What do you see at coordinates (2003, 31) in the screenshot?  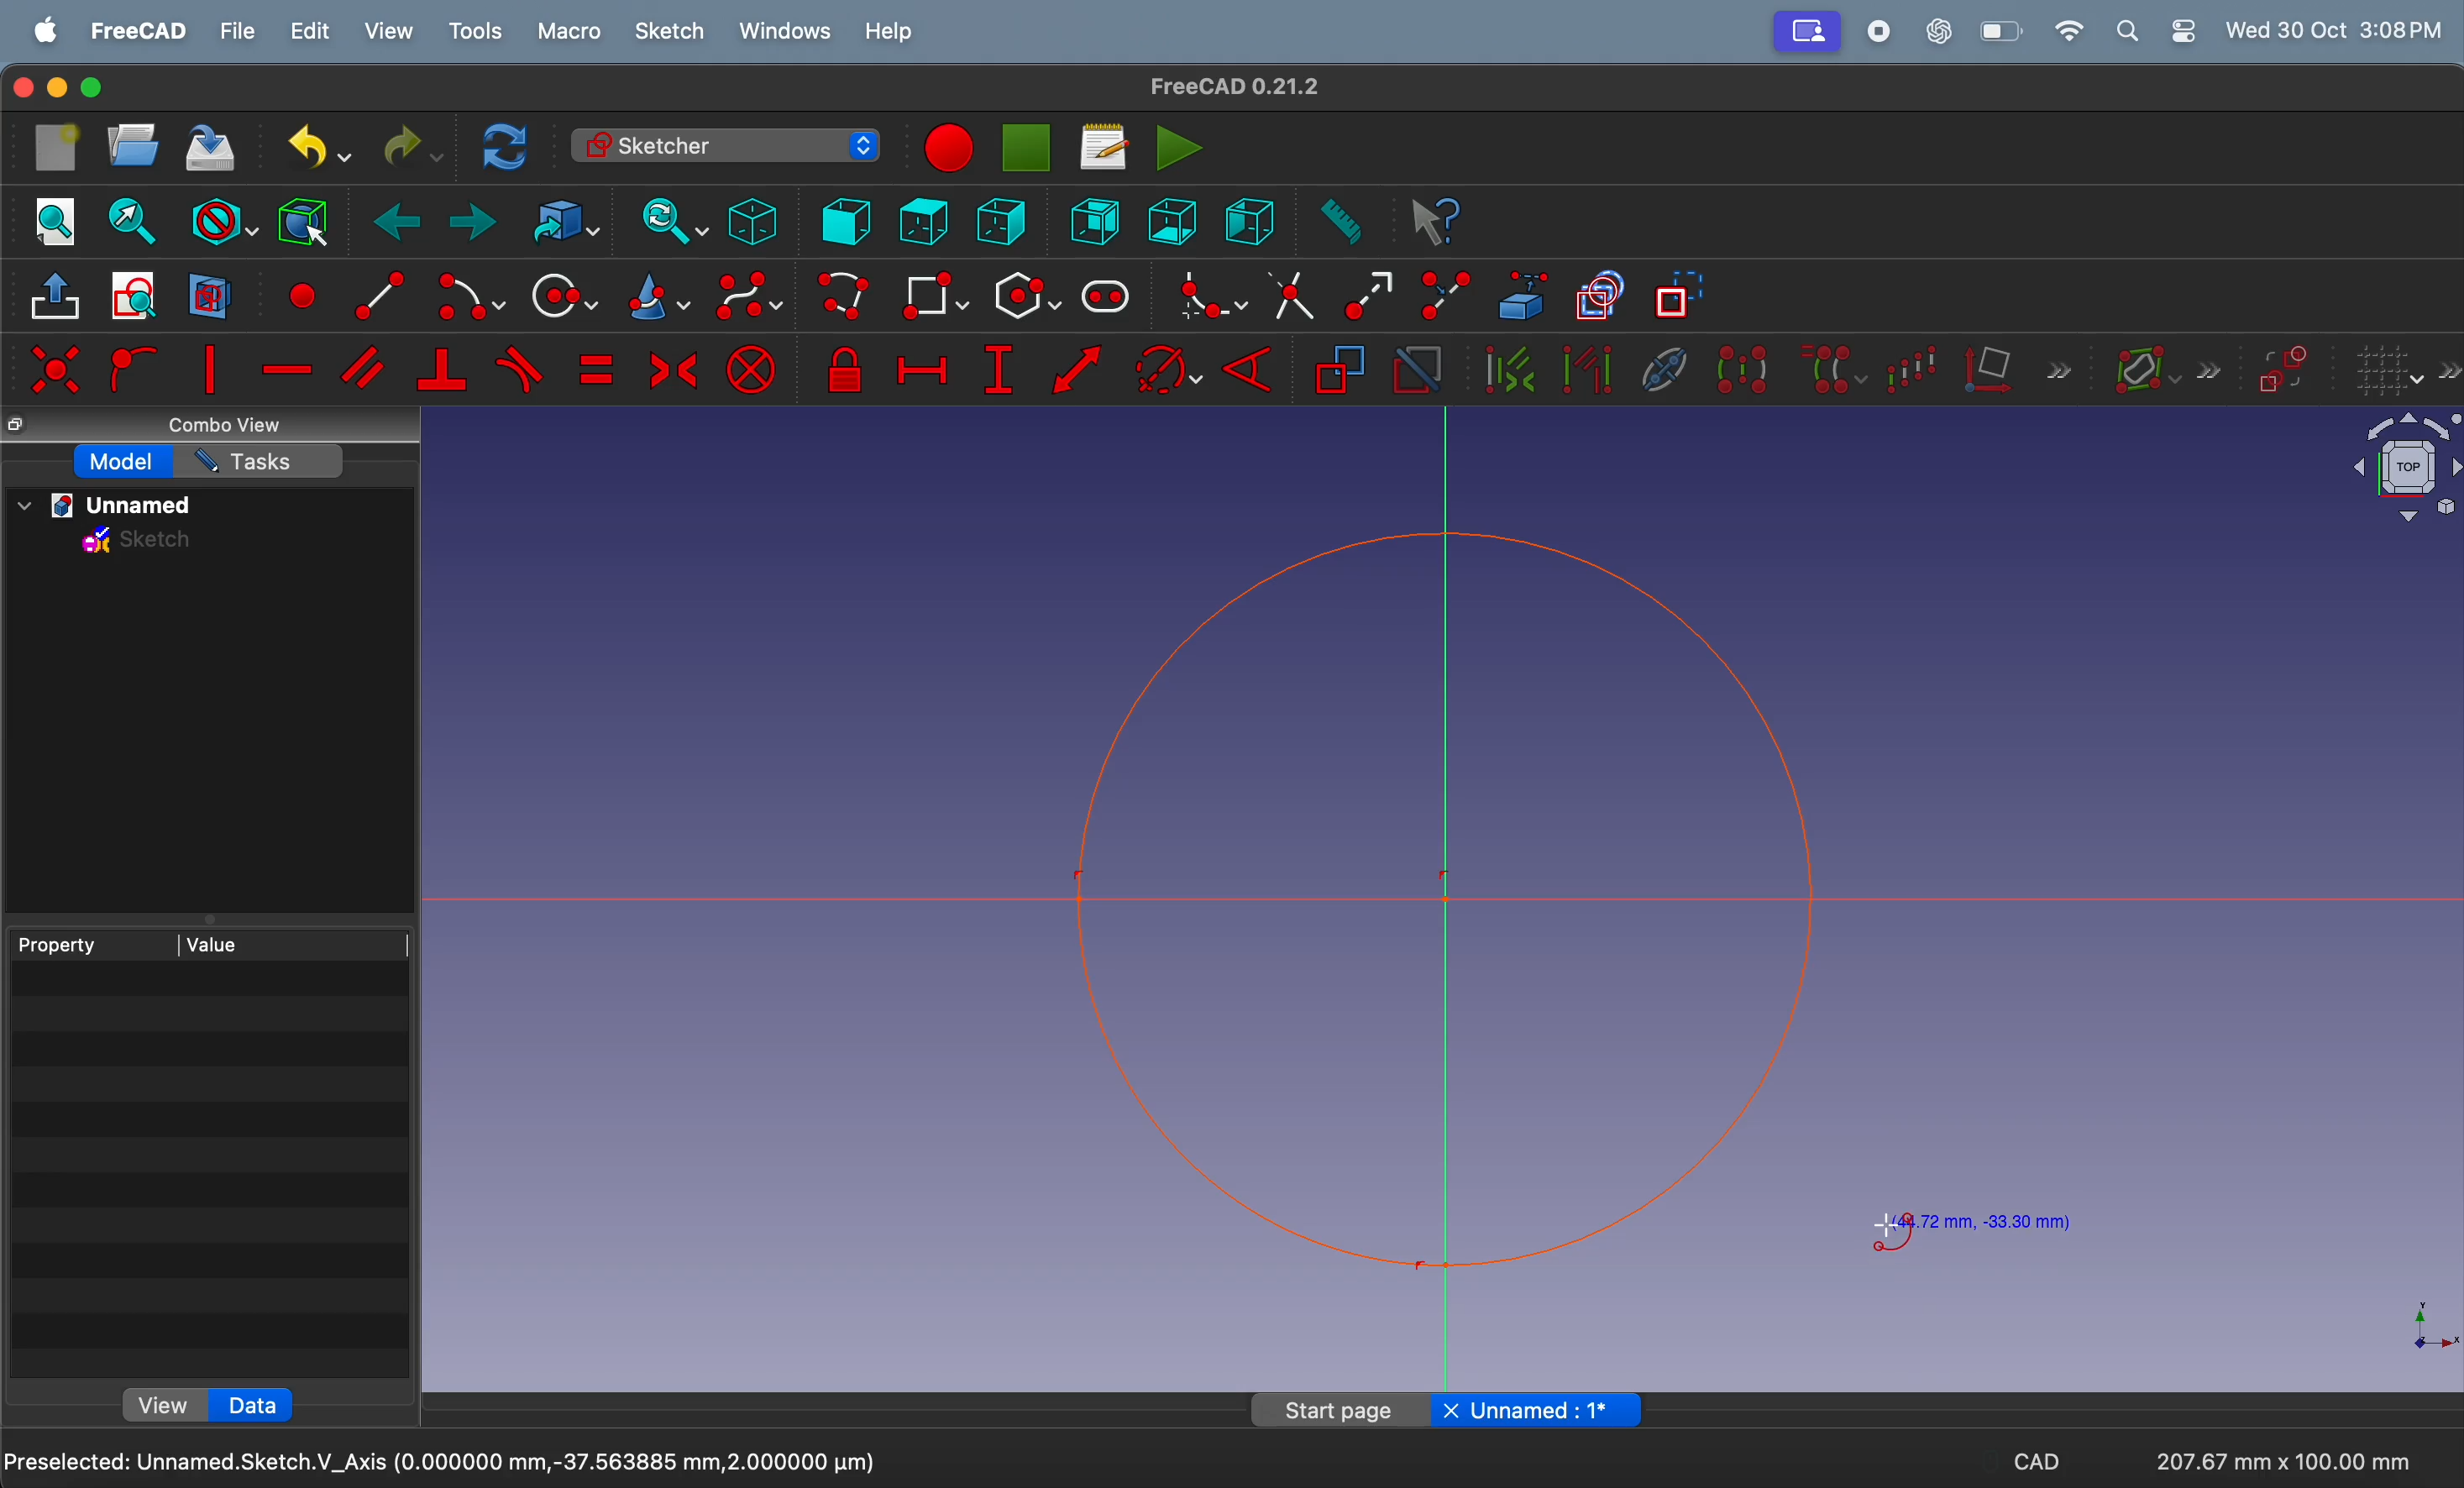 I see `battery` at bounding box center [2003, 31].